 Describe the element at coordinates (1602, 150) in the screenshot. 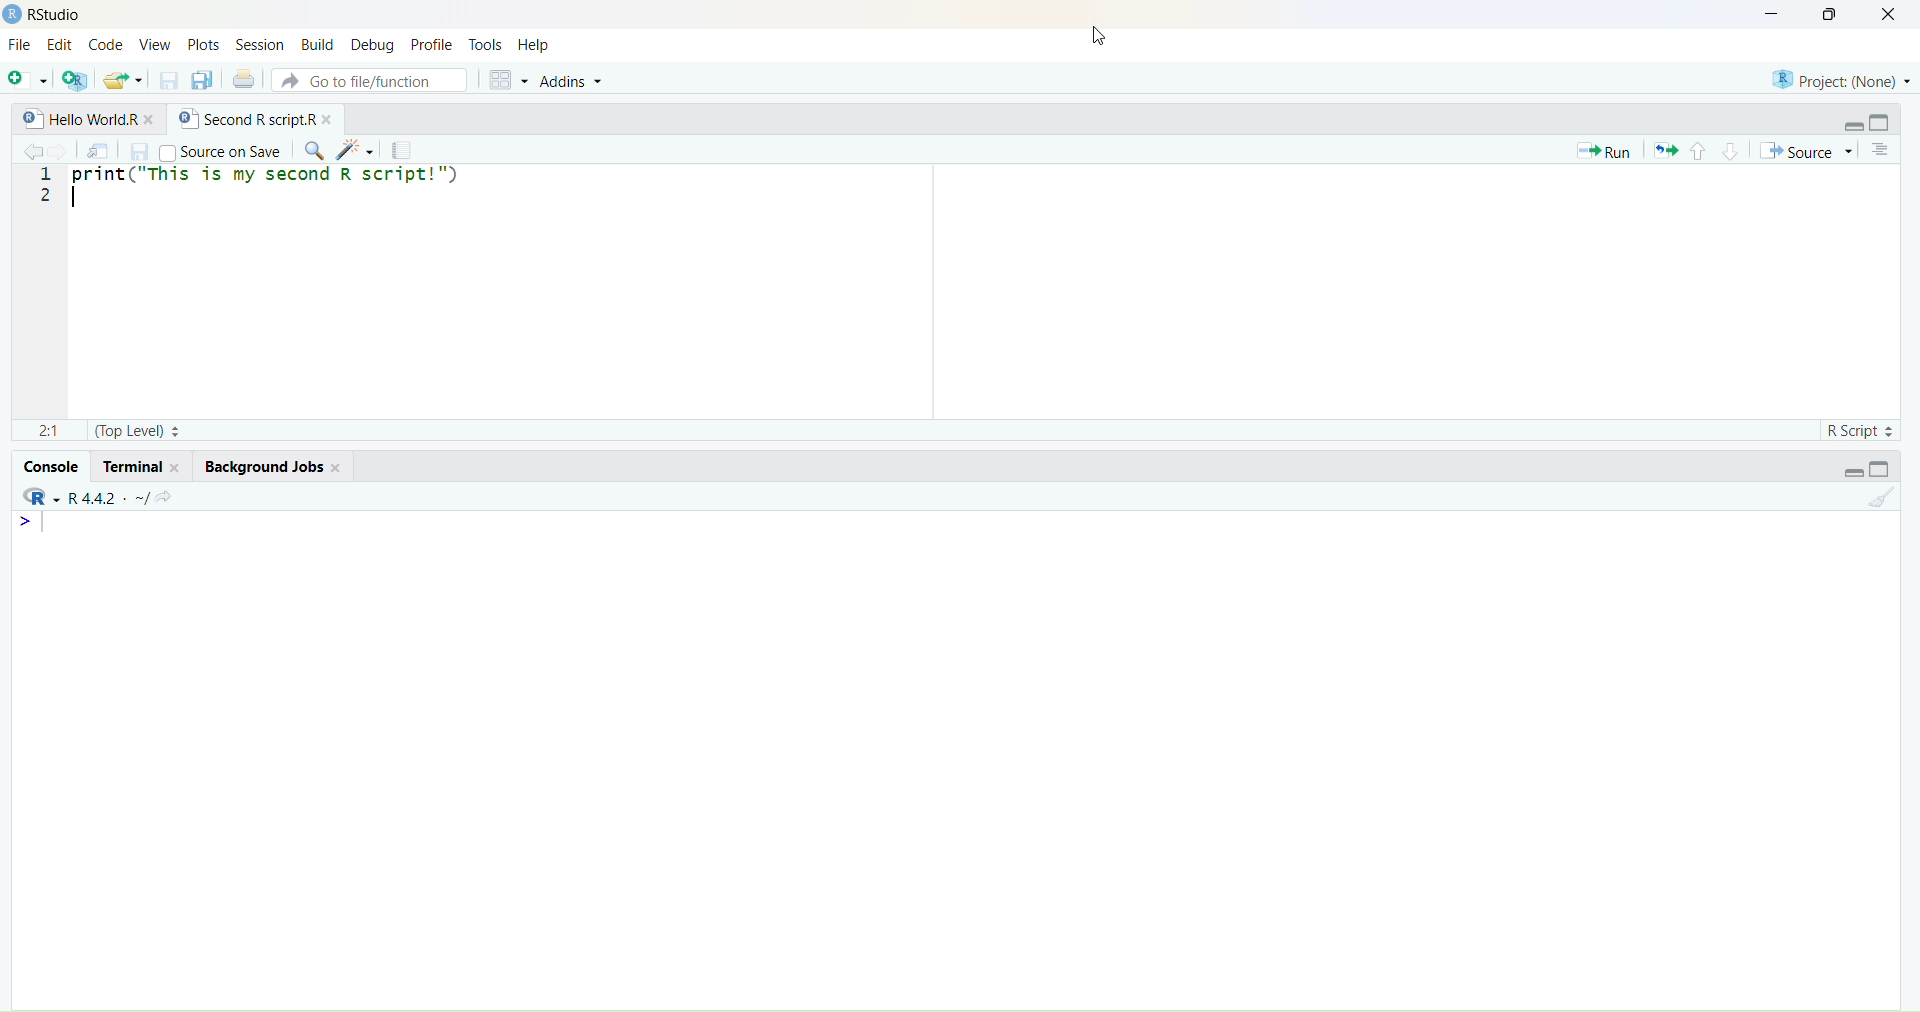

I see `Run the current line or selection (Ctrl + Enter)` at that location.